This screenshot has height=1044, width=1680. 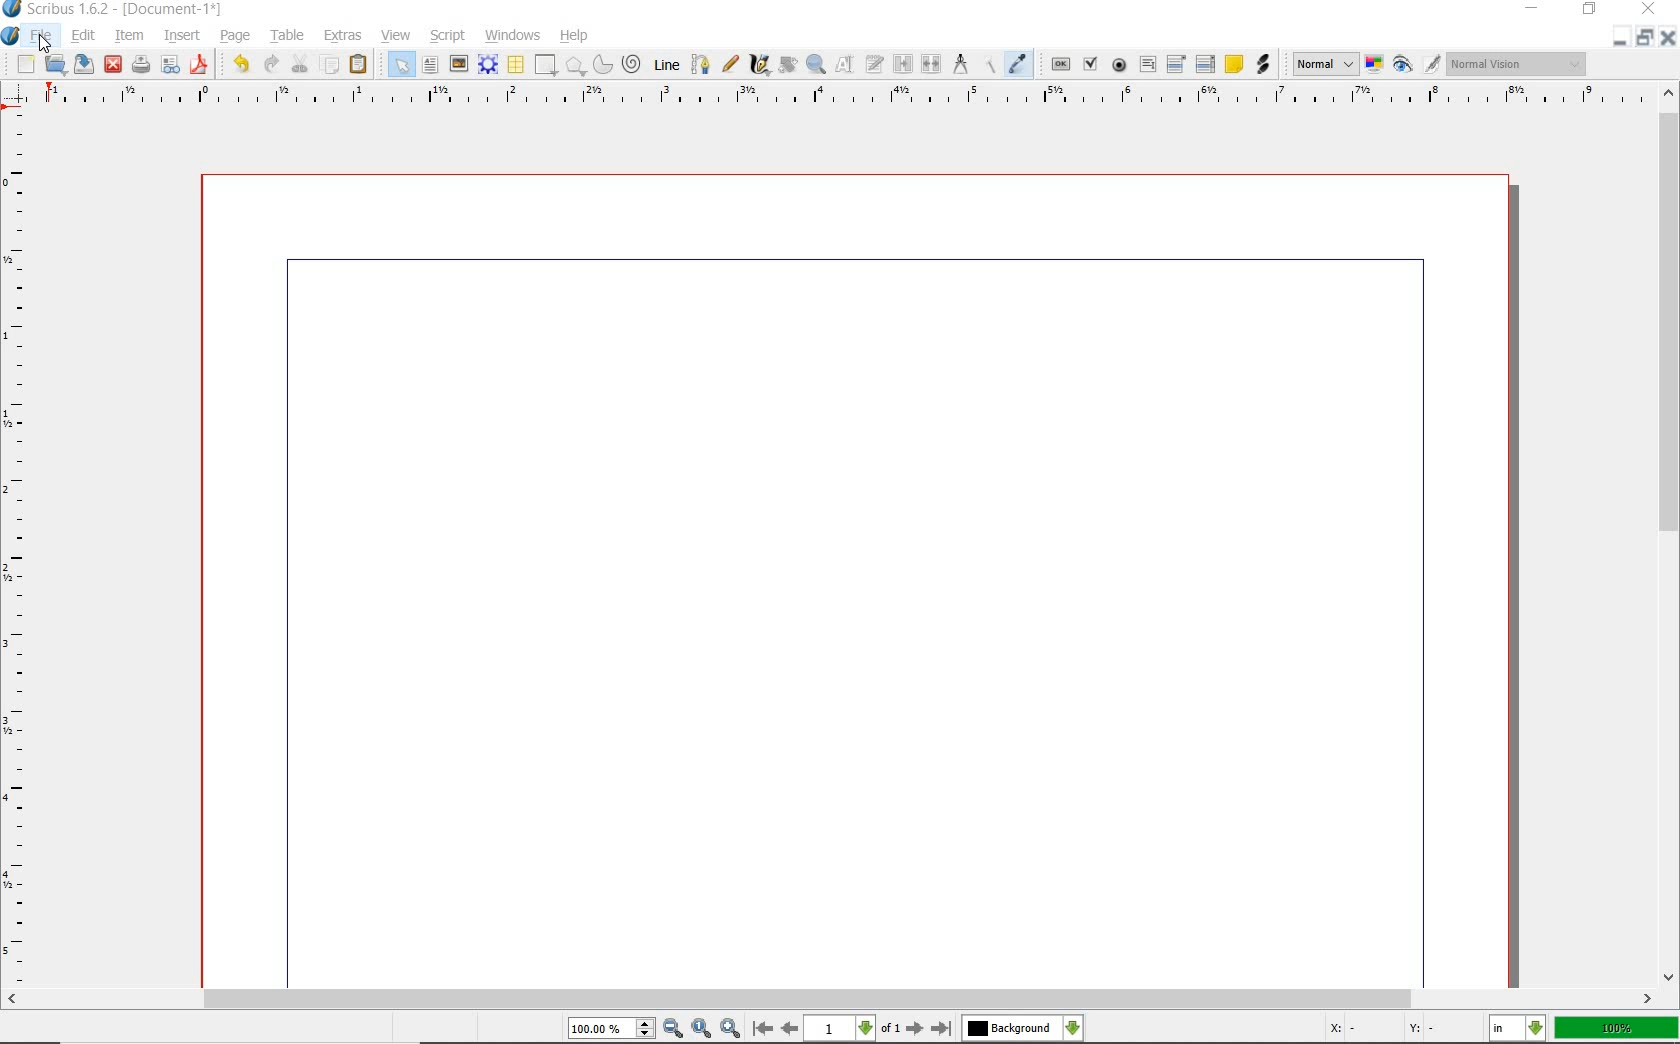 I want to click on eye dropper, so click(x=1018, y=63).